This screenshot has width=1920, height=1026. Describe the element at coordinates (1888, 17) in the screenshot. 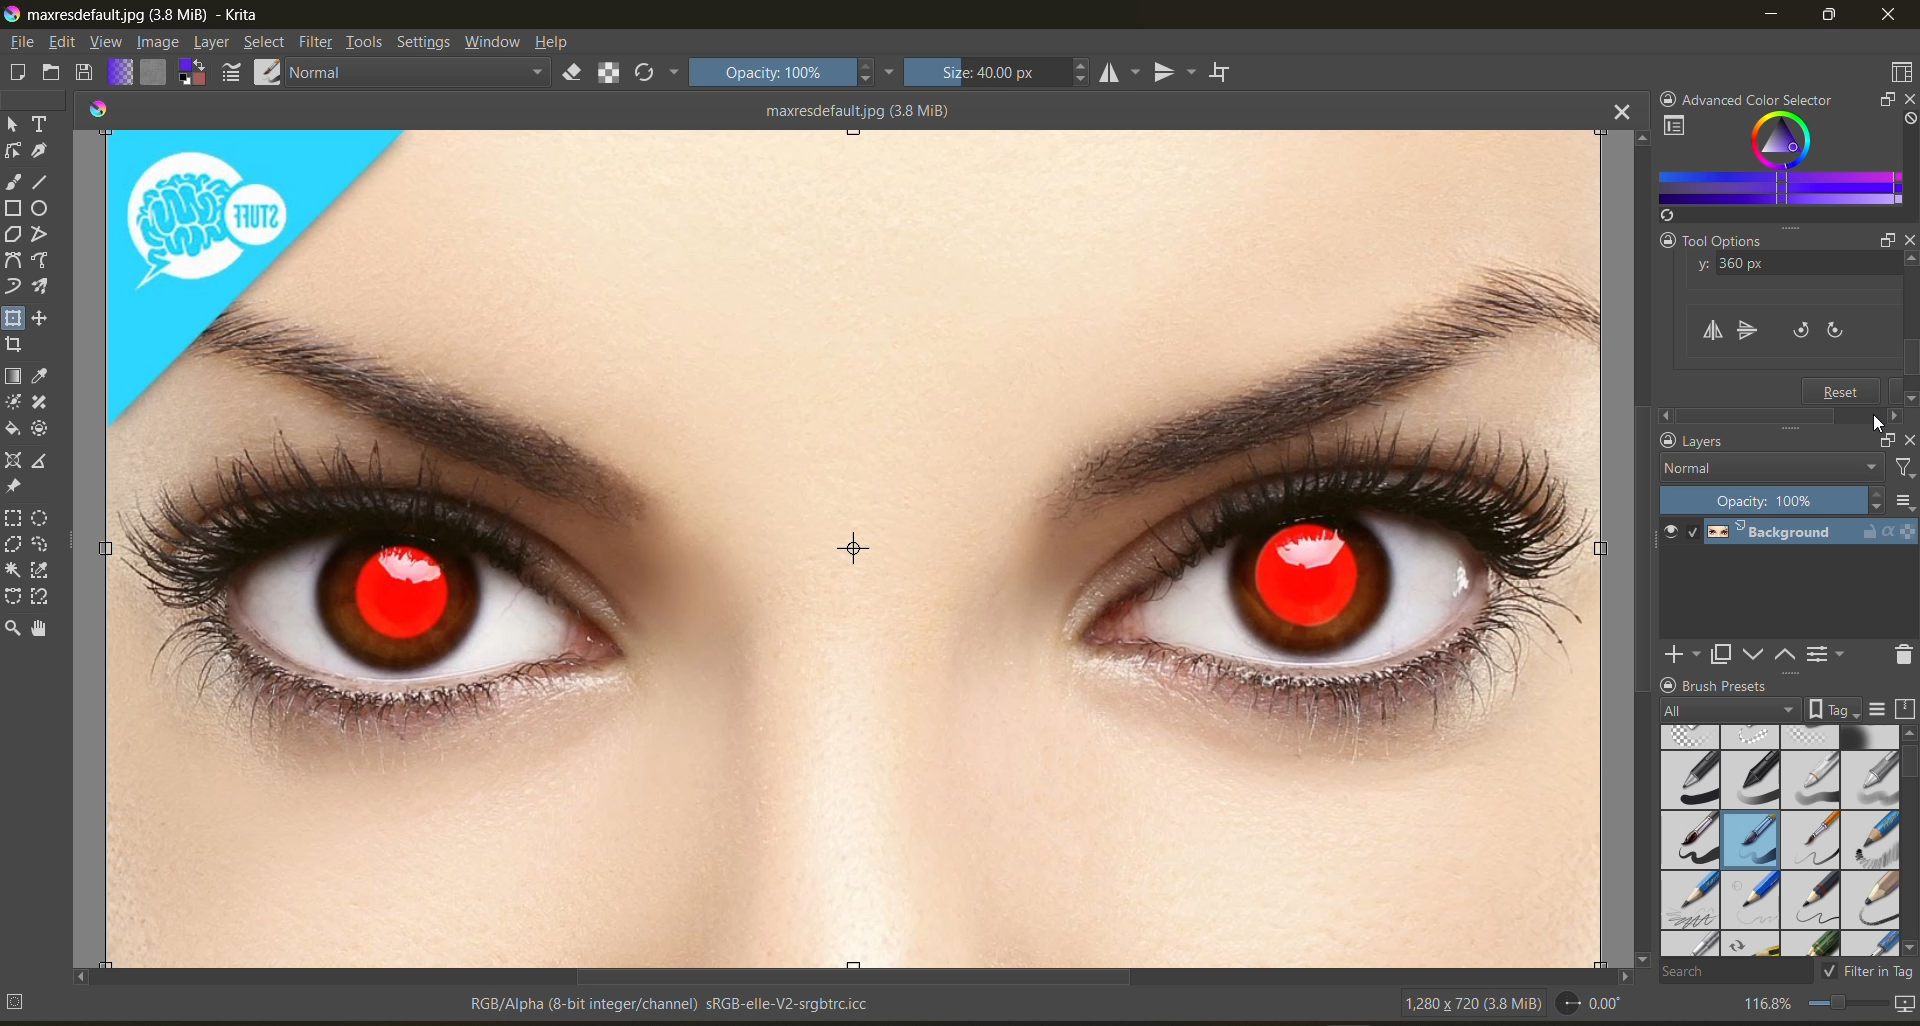

I see `close` at that location.